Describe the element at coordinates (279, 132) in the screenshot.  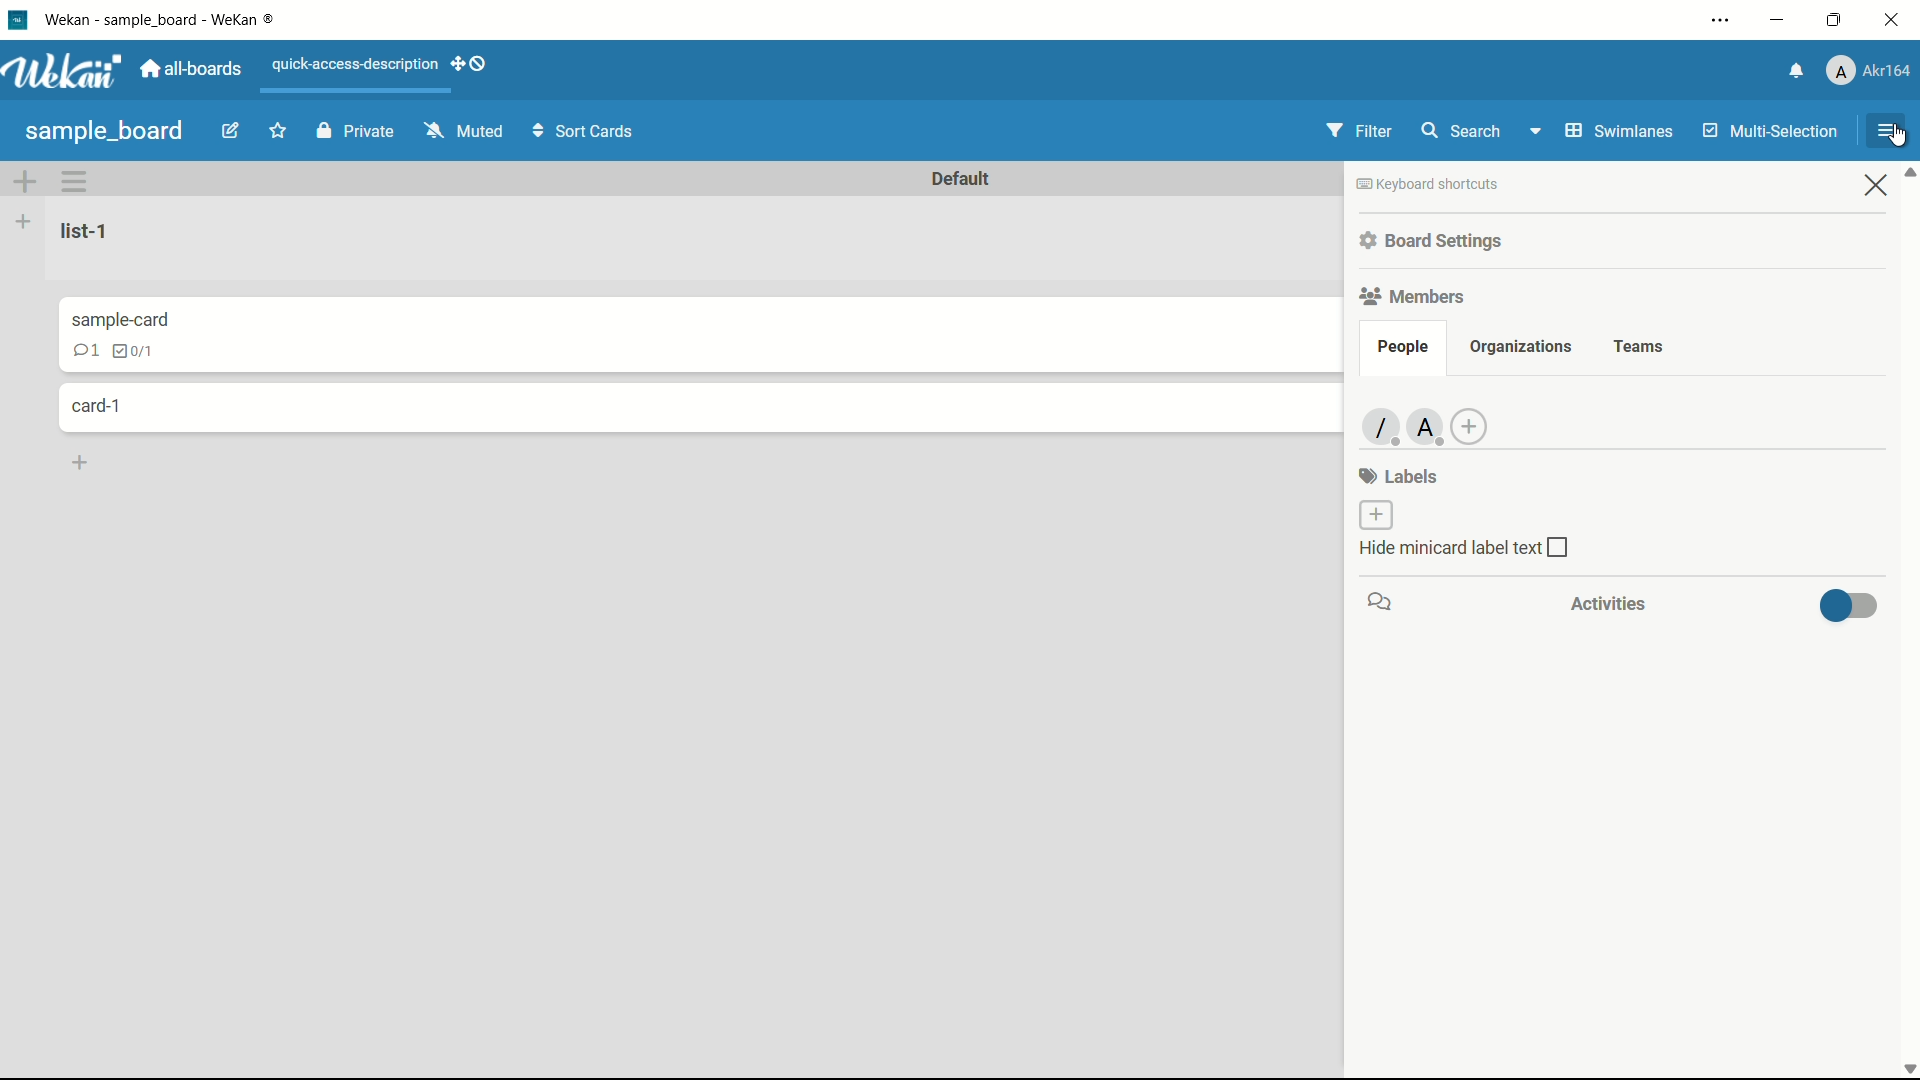
I see `star` at that location.